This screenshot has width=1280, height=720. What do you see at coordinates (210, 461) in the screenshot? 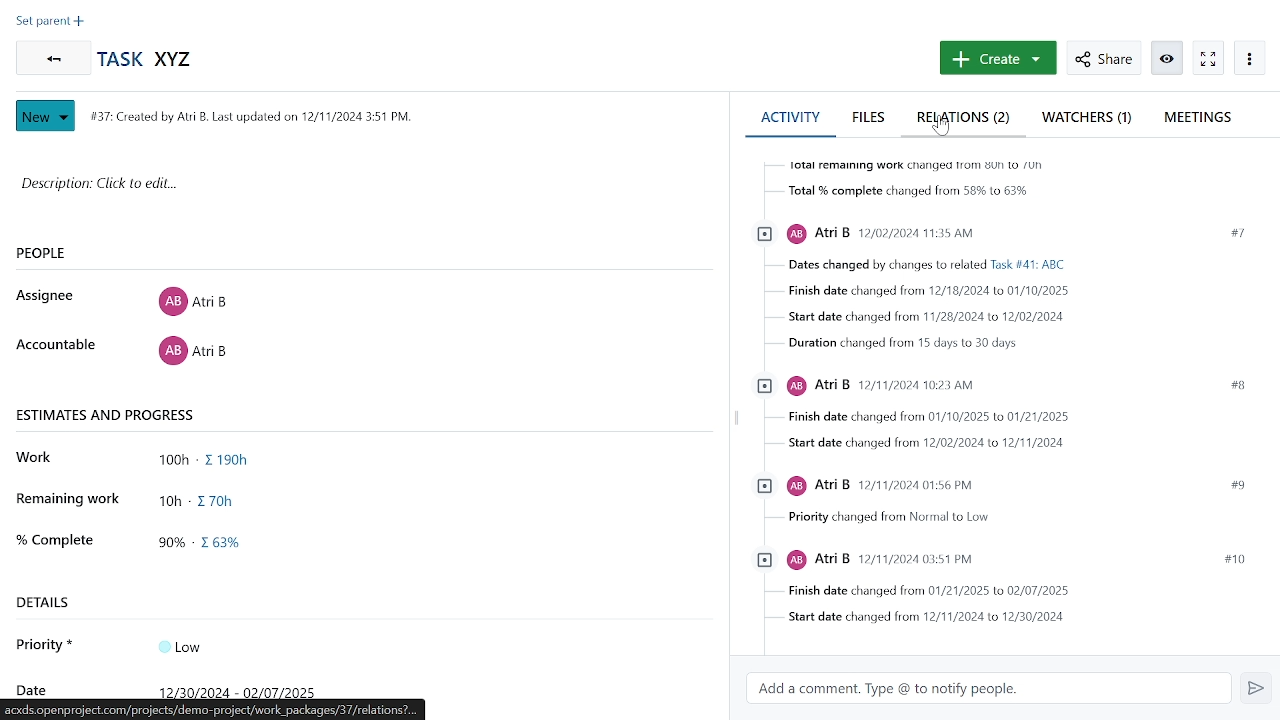
I see `total work` at bounding box center [210, 461].